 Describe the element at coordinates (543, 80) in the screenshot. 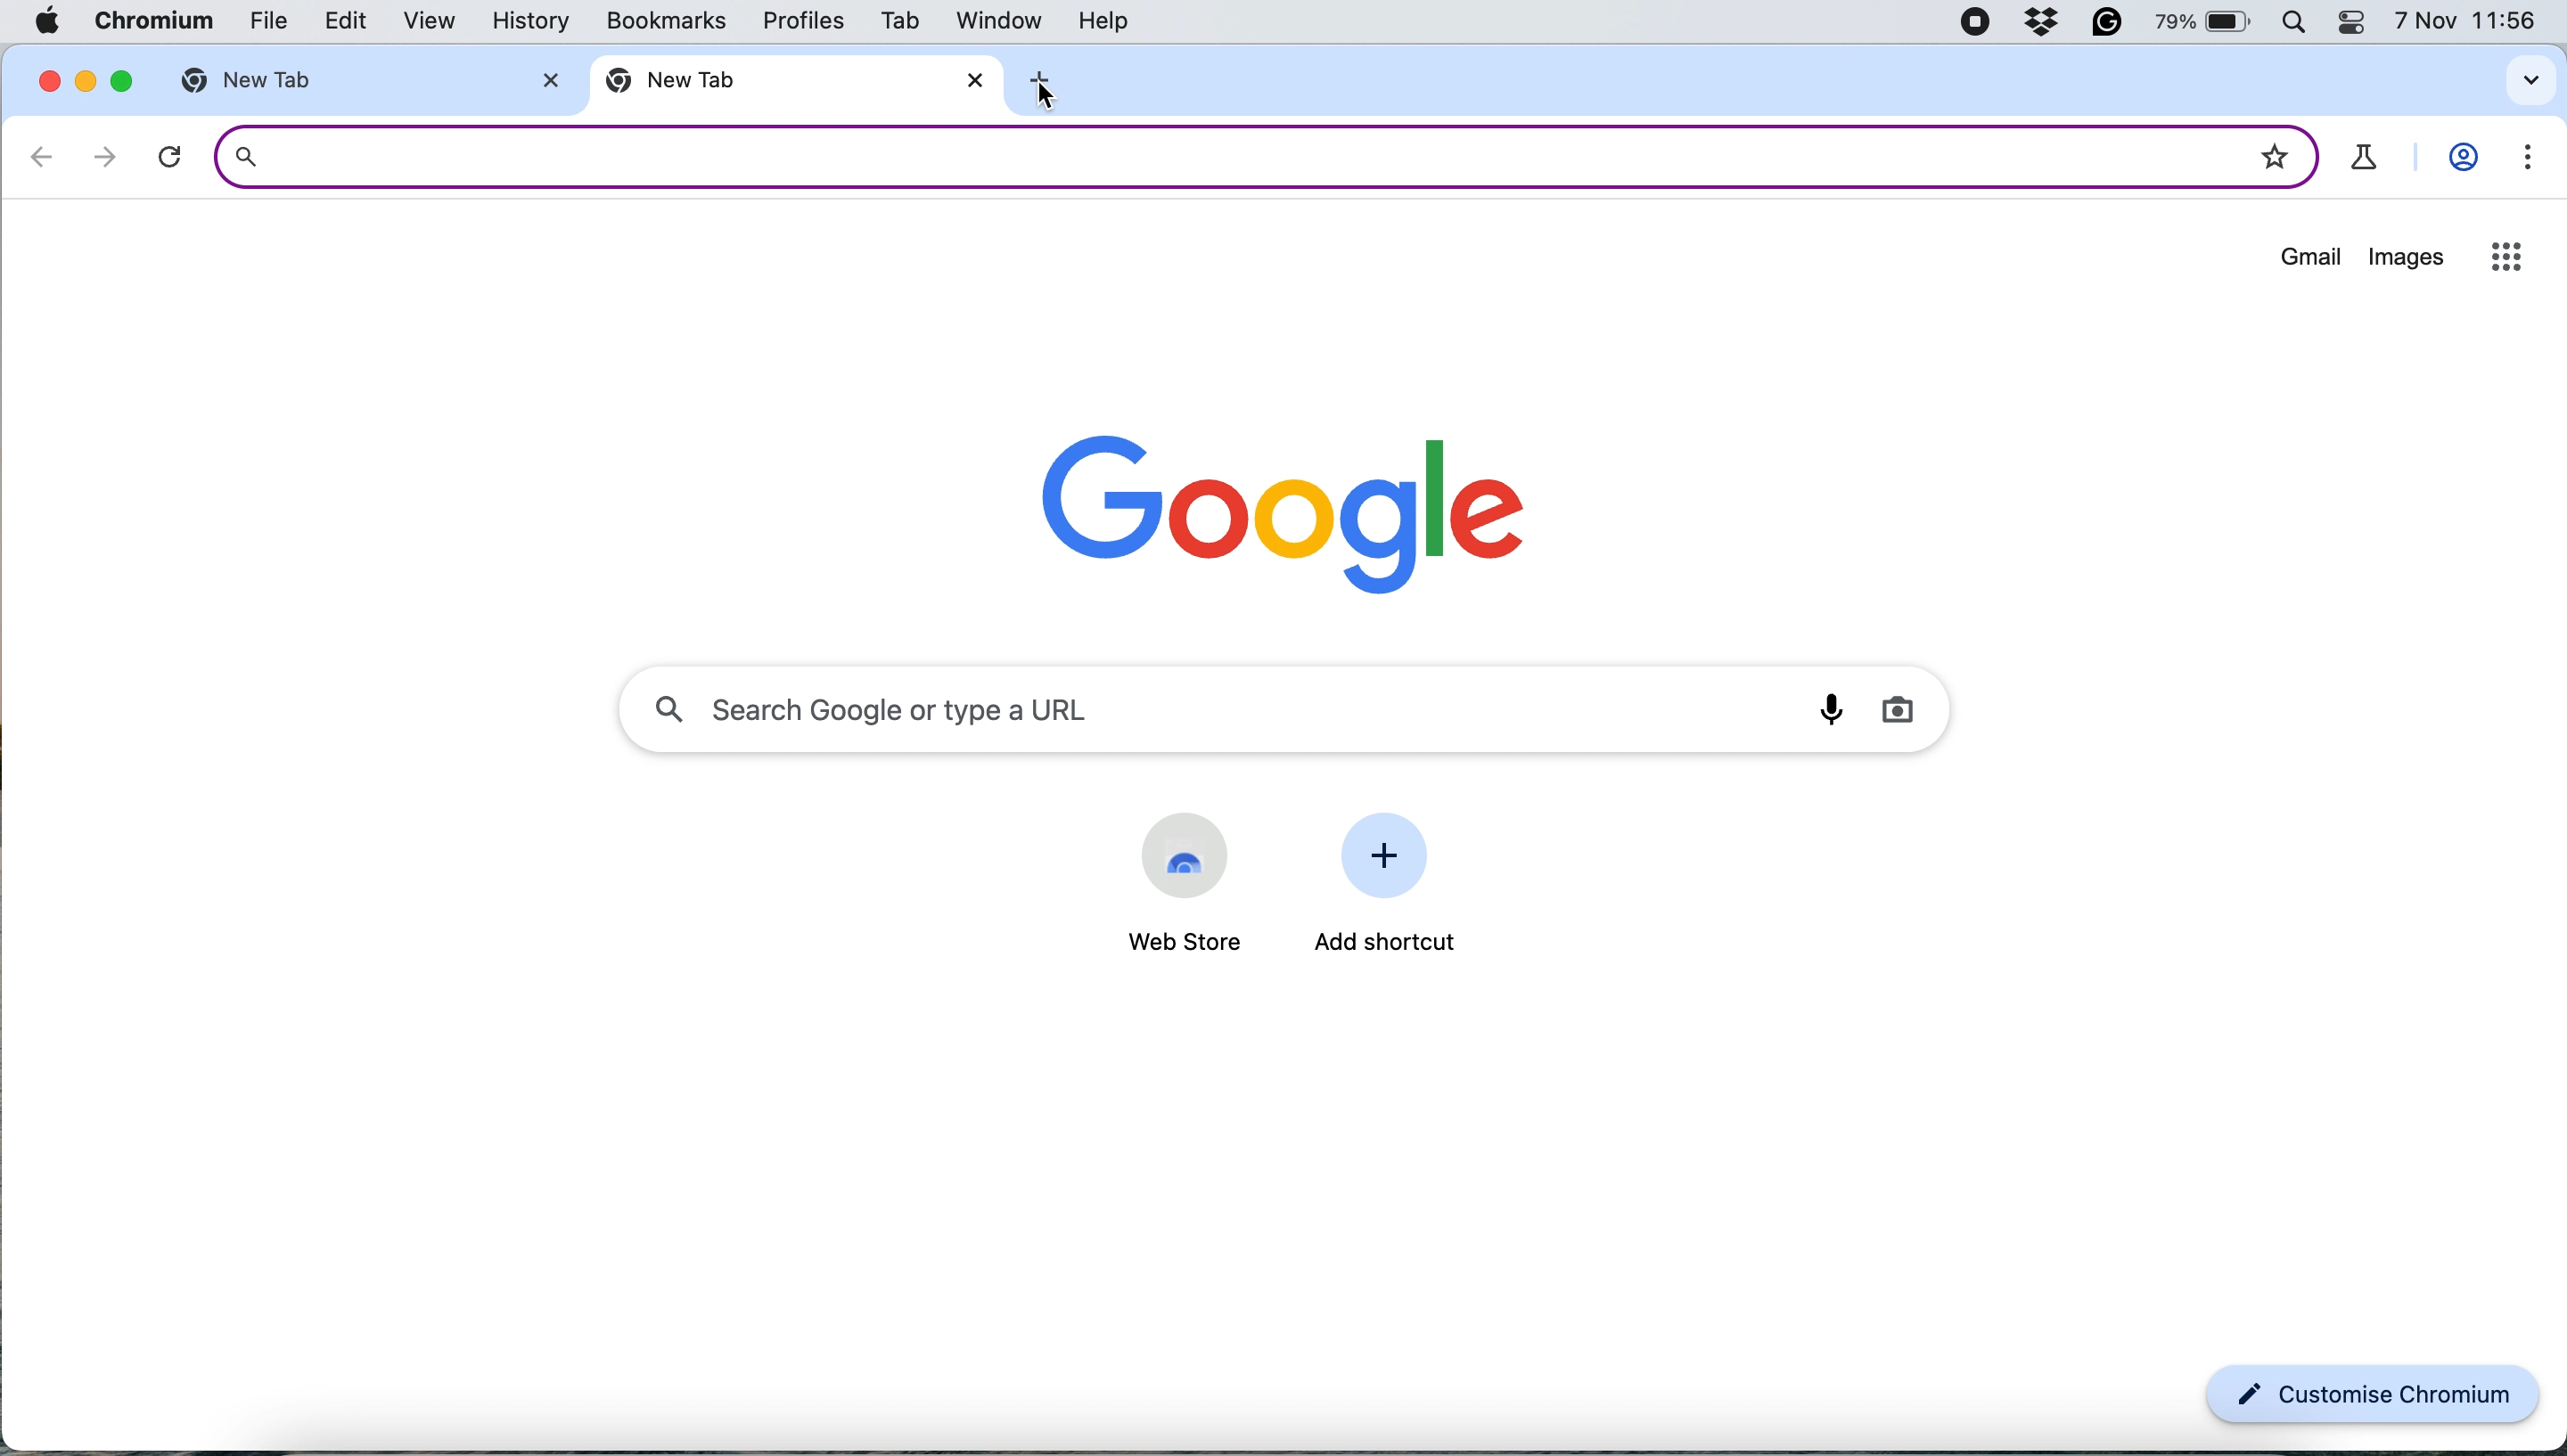

I see `close` at that location.